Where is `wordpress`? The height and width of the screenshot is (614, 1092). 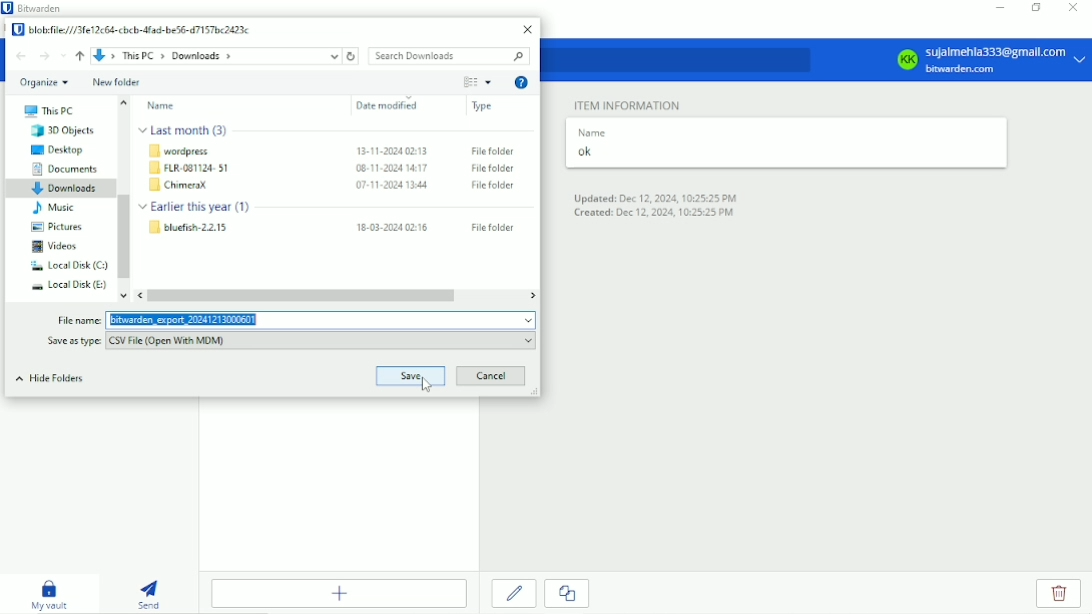 wordpress is located at coordinates (187, 150).